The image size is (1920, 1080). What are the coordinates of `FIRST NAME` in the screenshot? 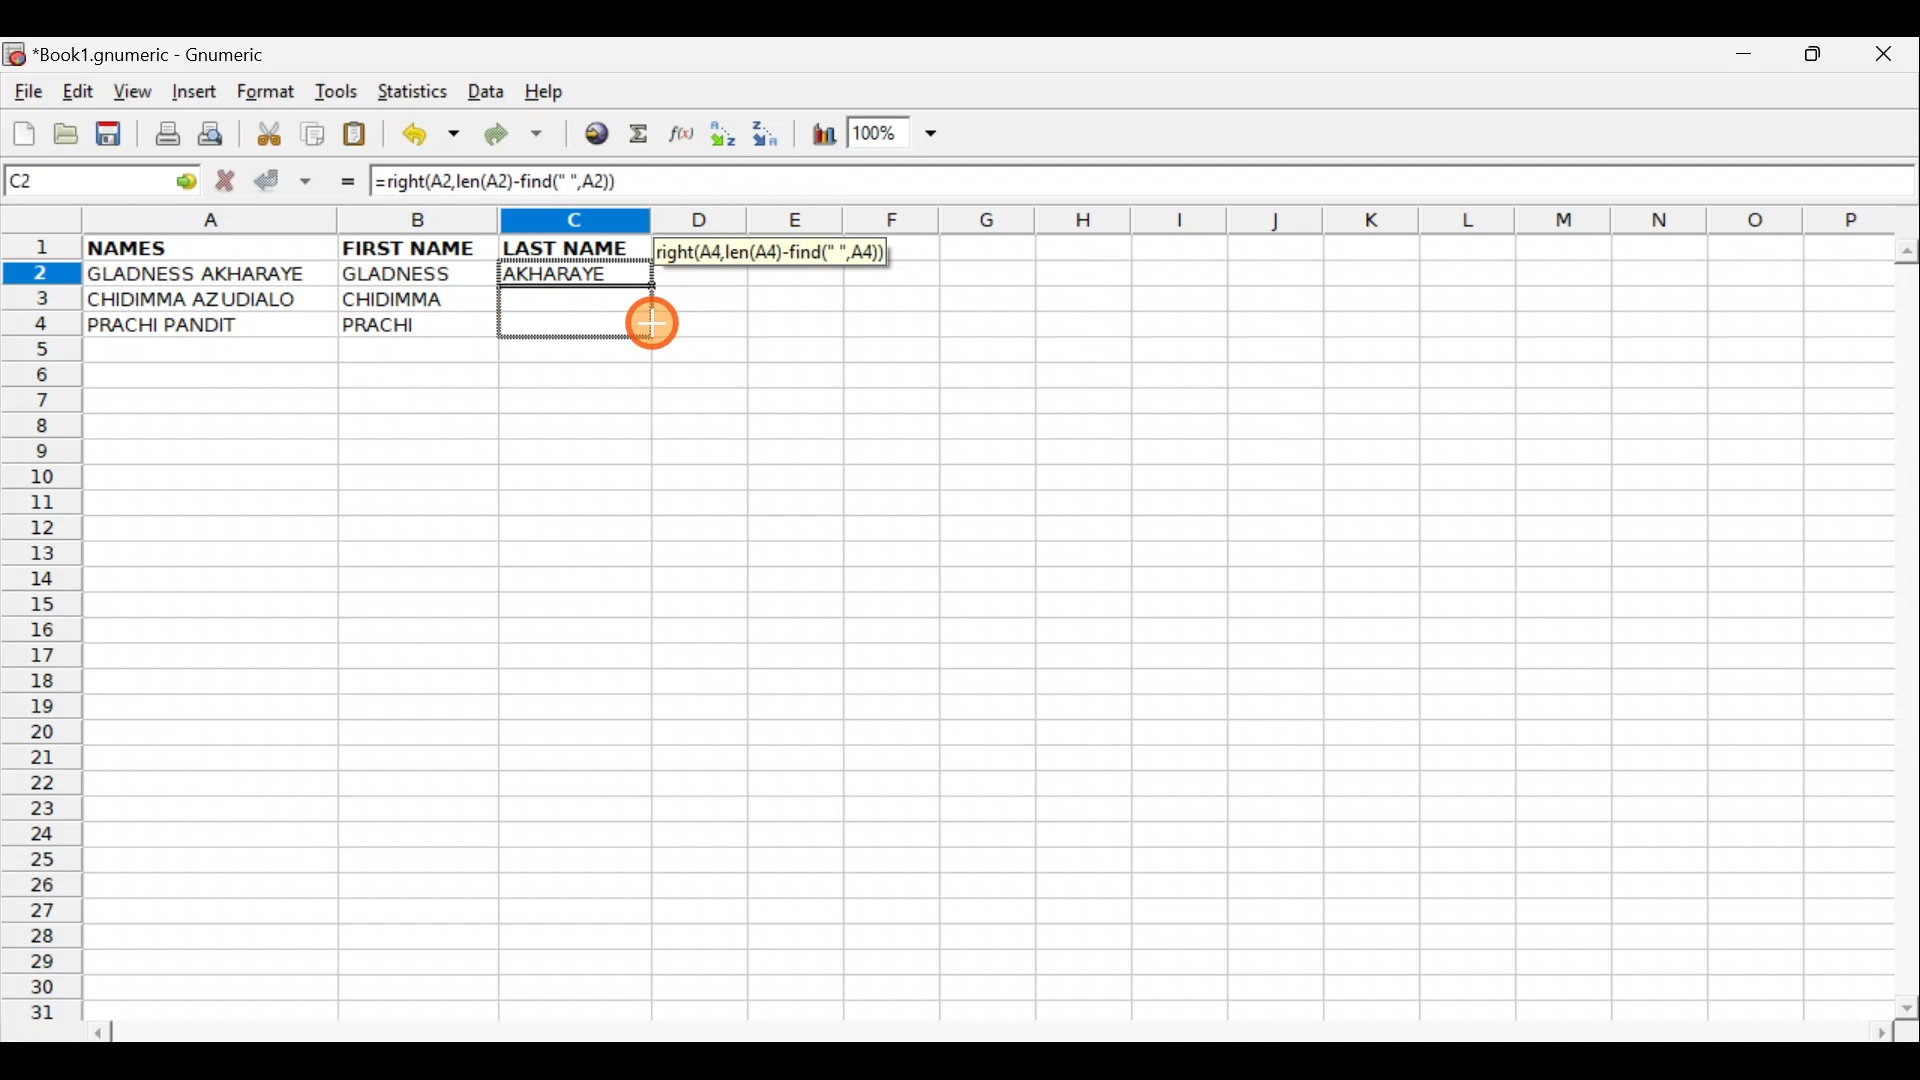 It's located at (412, 246).